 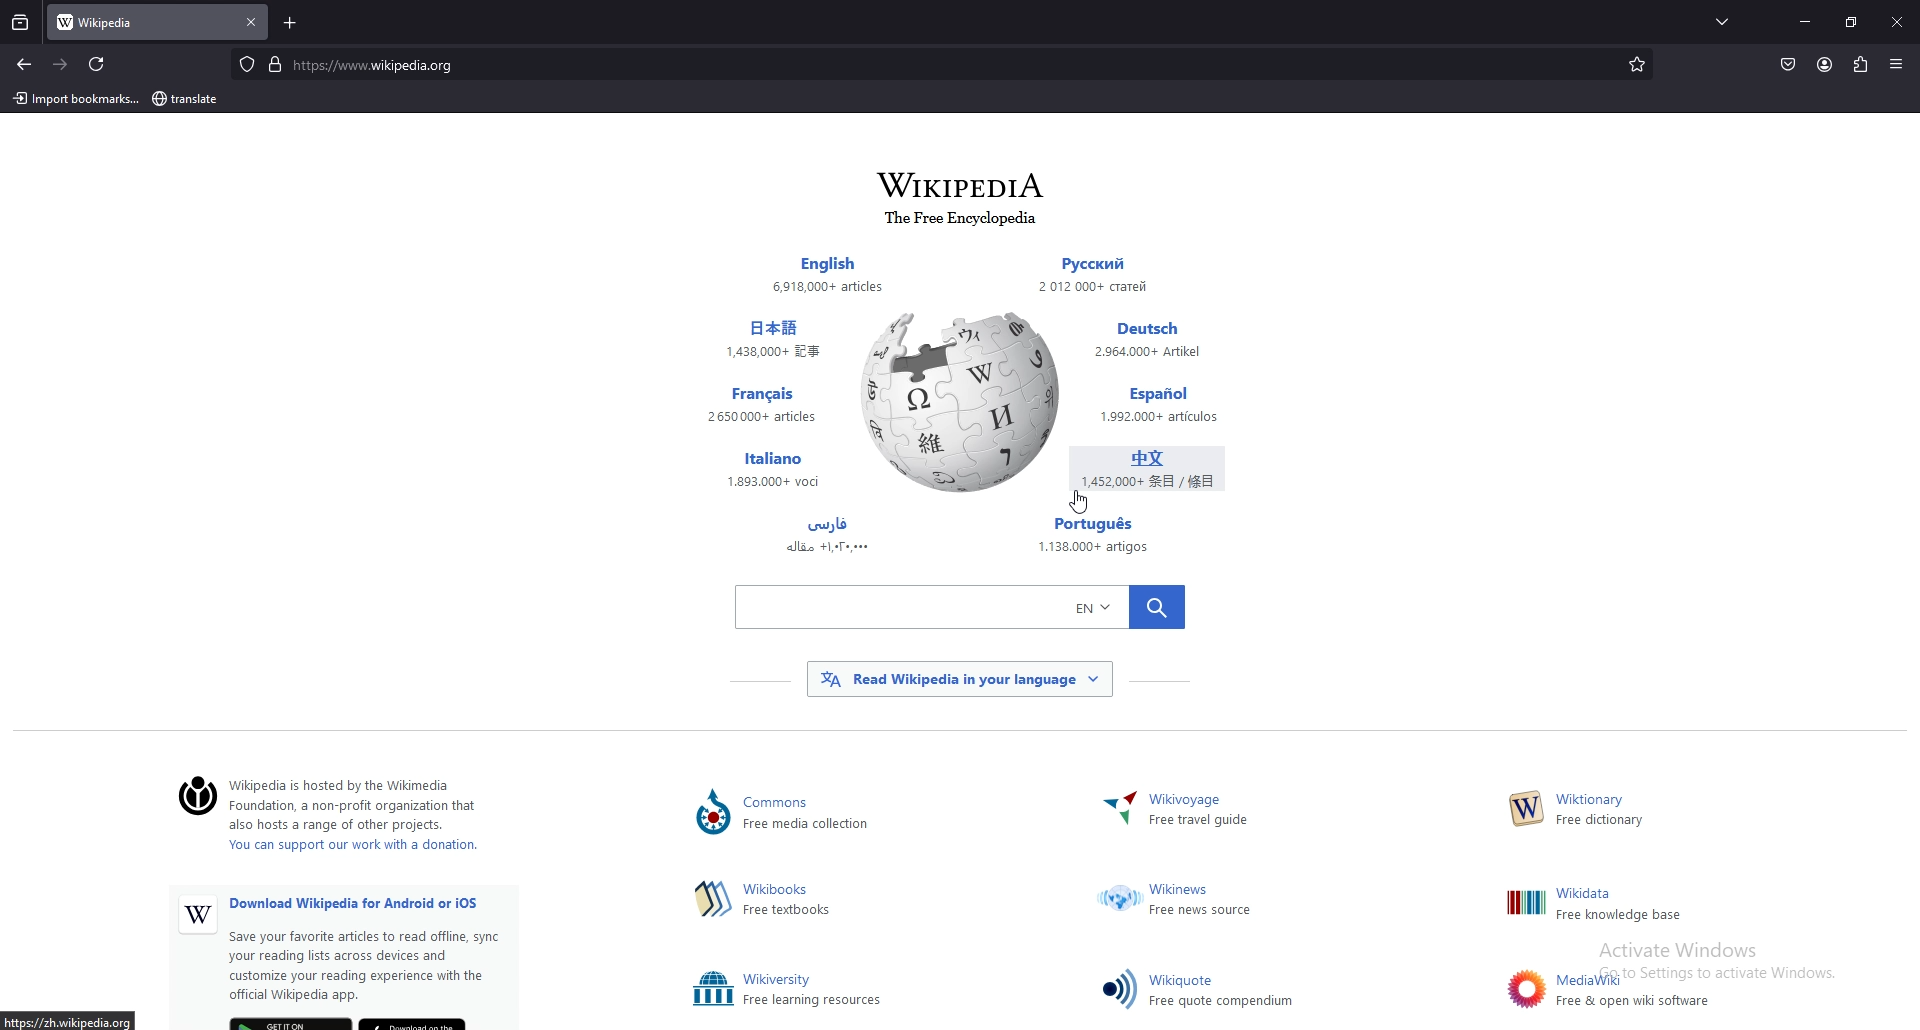 What do you see at coordinates (79, 99) in the screenshot?
I see `import bookmarks` at bounding box center [79, 99].